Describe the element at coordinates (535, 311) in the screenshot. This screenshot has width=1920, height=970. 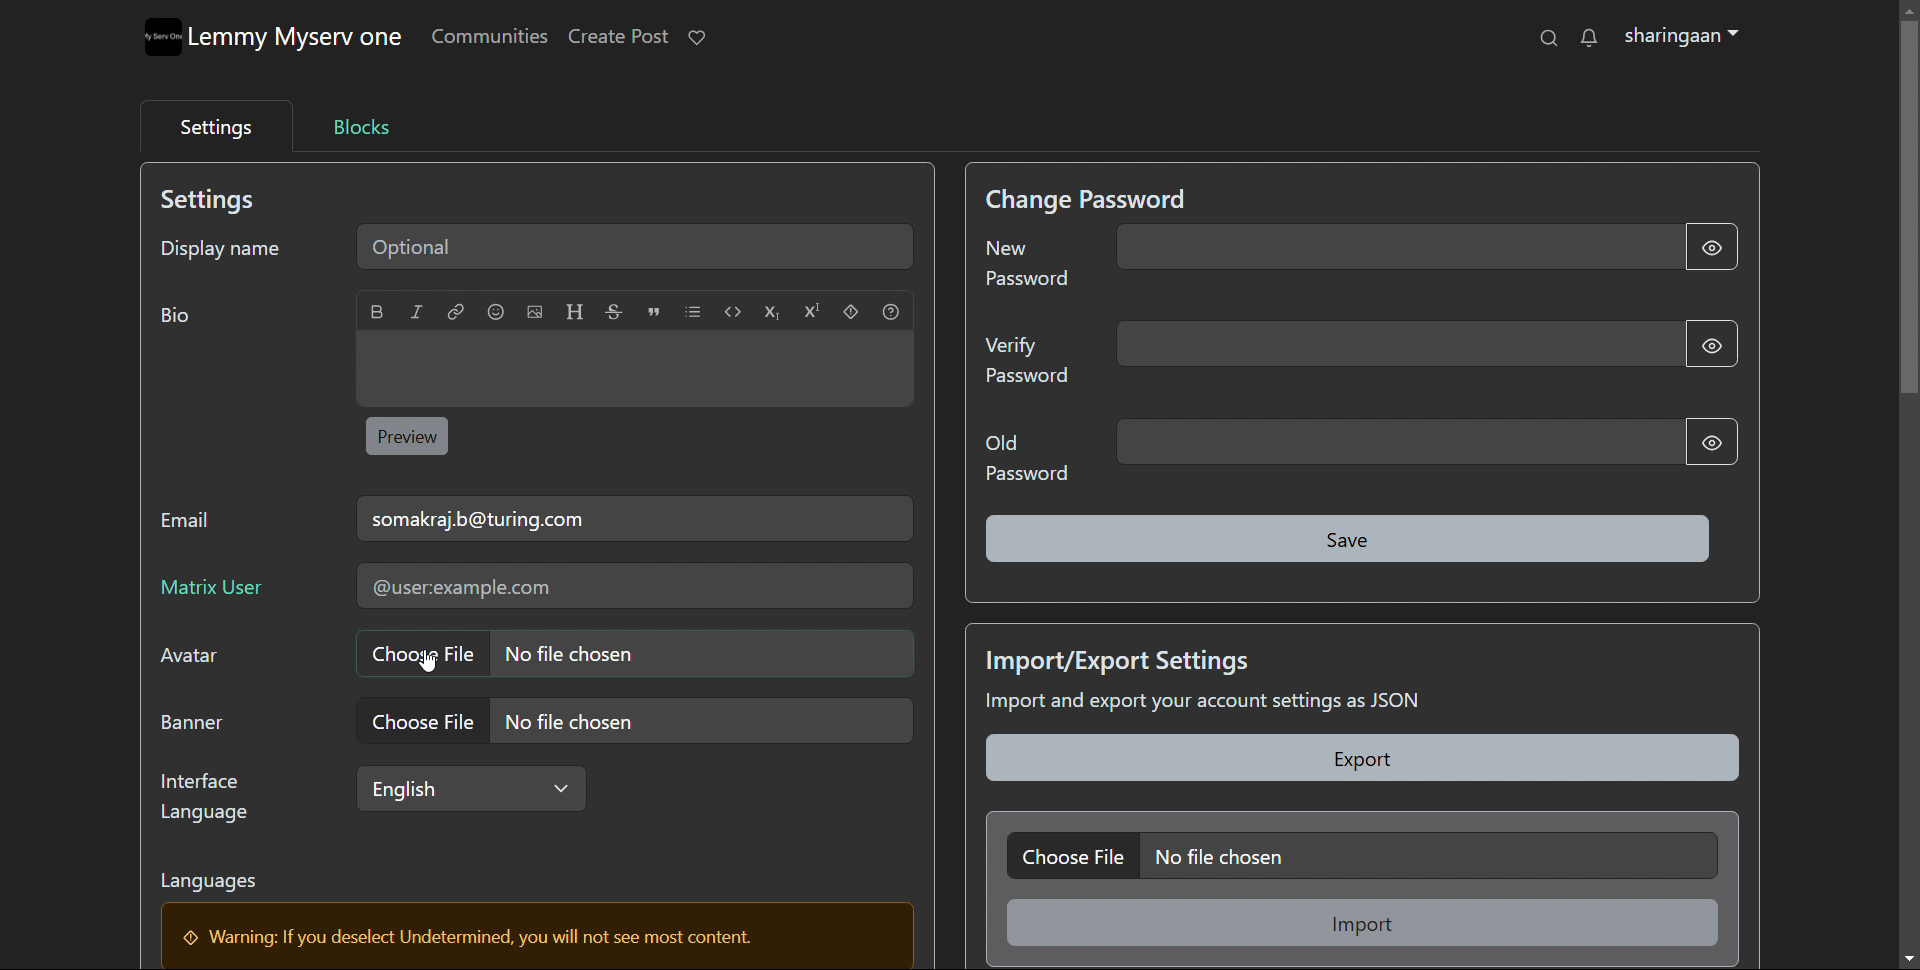
I see `add image` at that location.